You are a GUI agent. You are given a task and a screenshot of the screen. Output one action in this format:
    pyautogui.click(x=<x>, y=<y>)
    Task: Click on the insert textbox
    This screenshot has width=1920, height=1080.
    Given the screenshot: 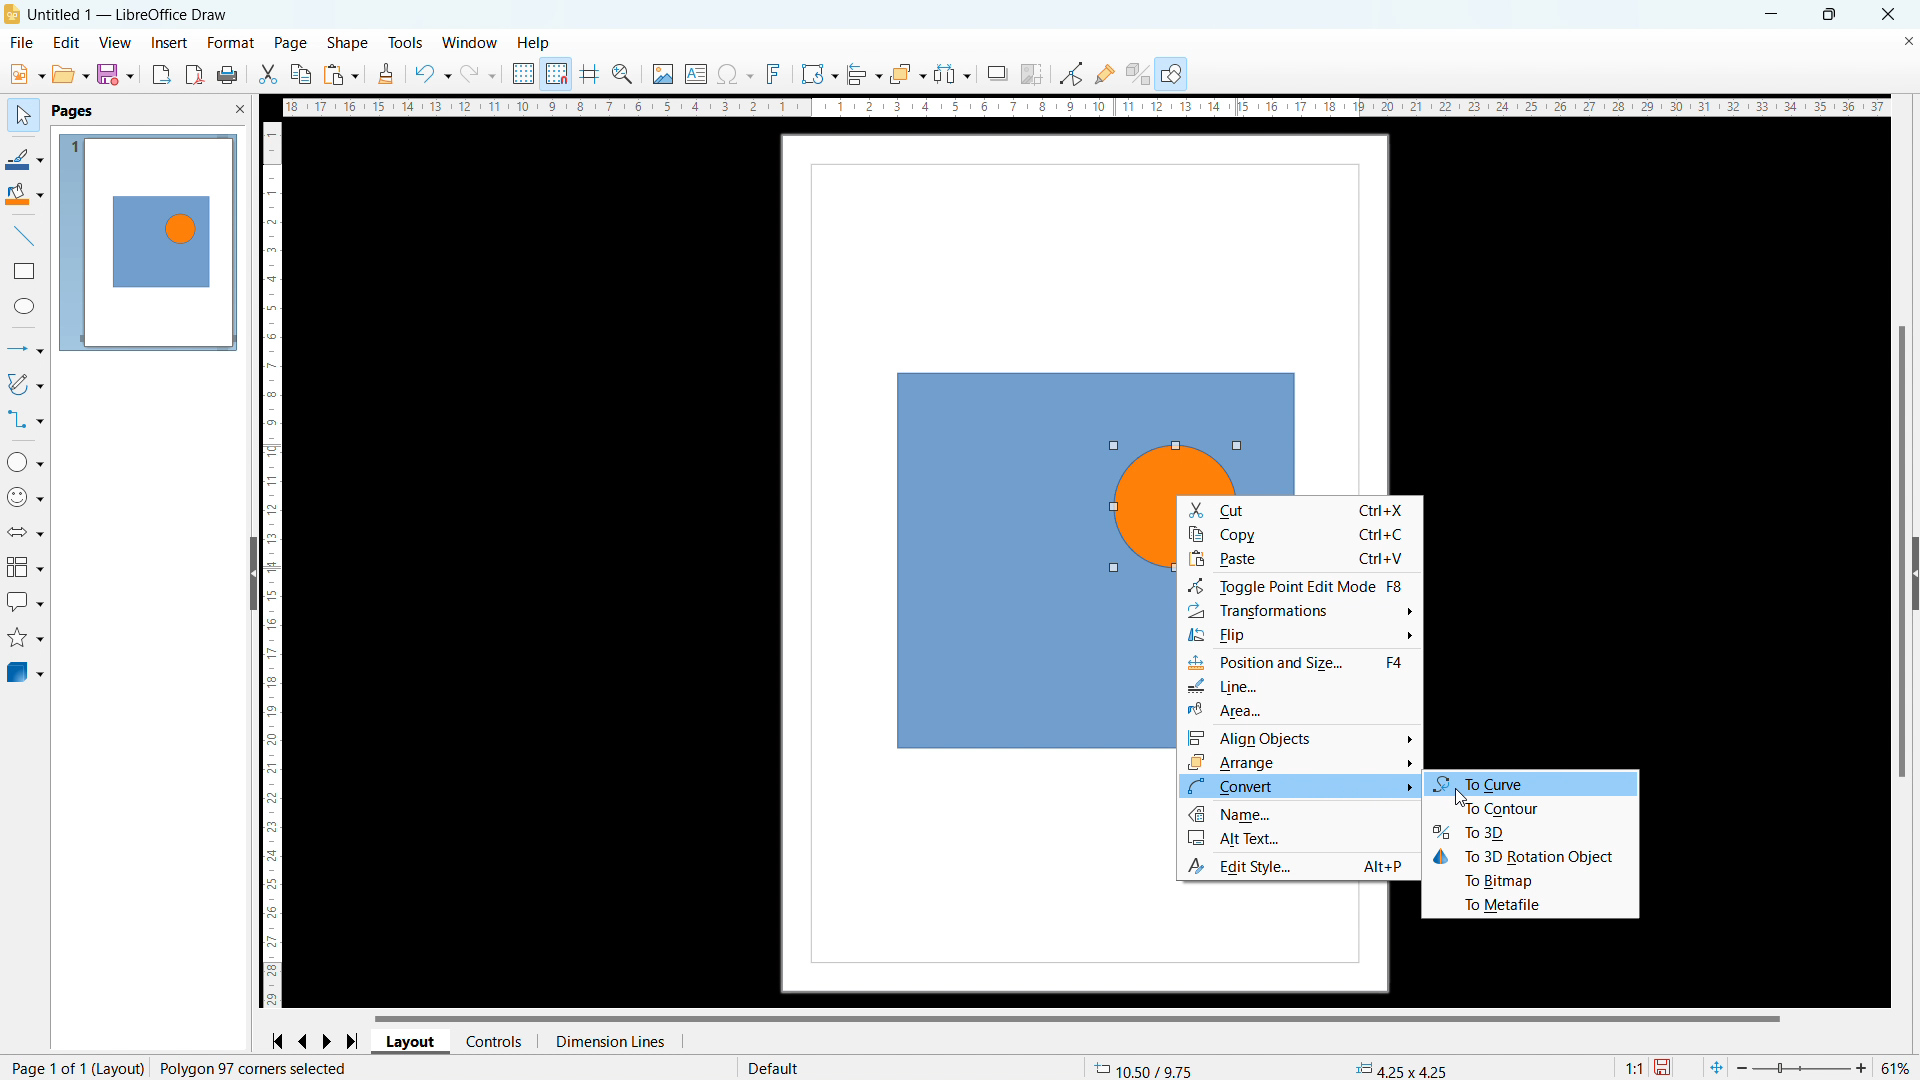 What is the action you would take?
    pyautogui.click(x=696, y=75)
    